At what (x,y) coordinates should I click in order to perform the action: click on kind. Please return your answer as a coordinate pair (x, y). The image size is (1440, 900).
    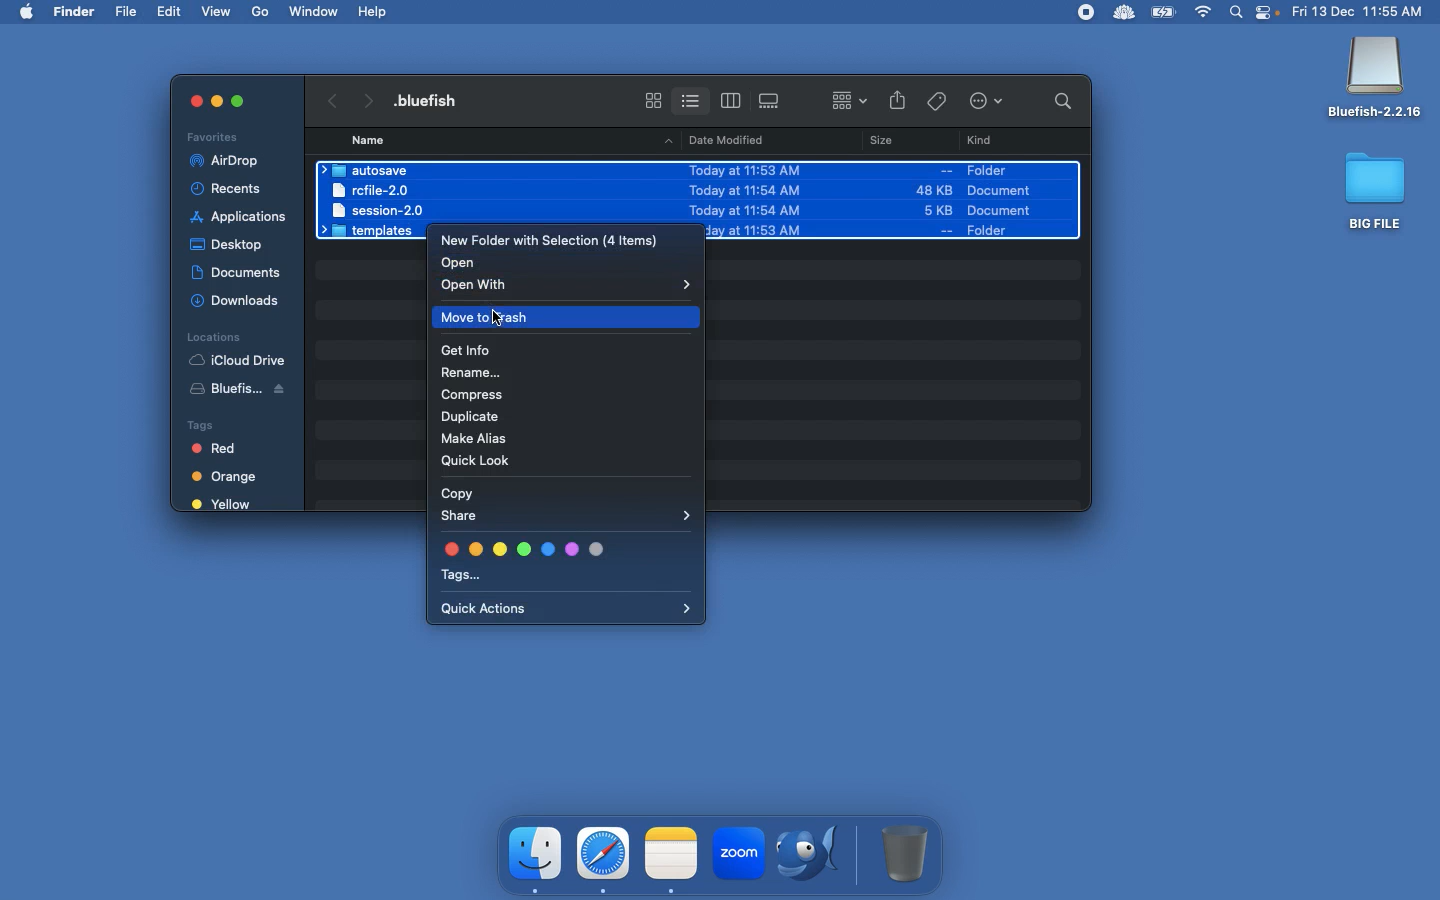
    Looking at the image, I should click on (984, 141).